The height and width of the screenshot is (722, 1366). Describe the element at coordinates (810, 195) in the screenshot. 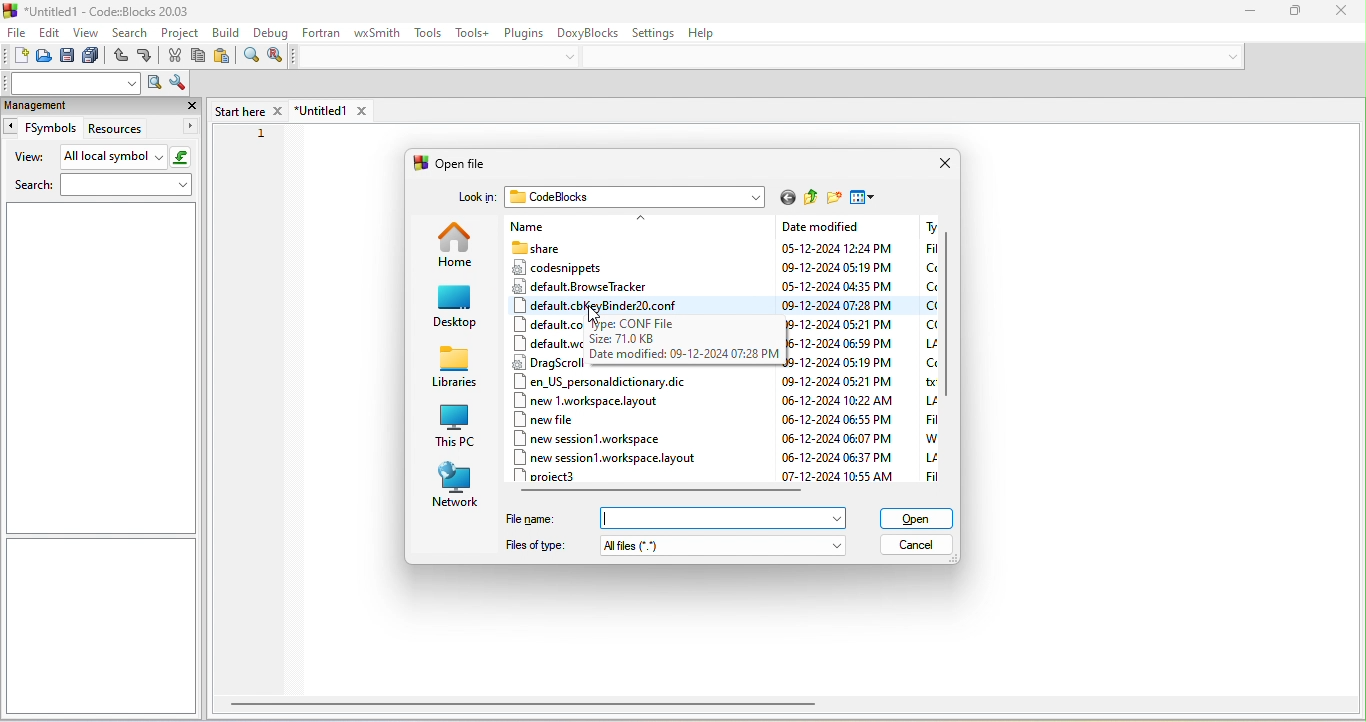

I see `up one level` at that location.